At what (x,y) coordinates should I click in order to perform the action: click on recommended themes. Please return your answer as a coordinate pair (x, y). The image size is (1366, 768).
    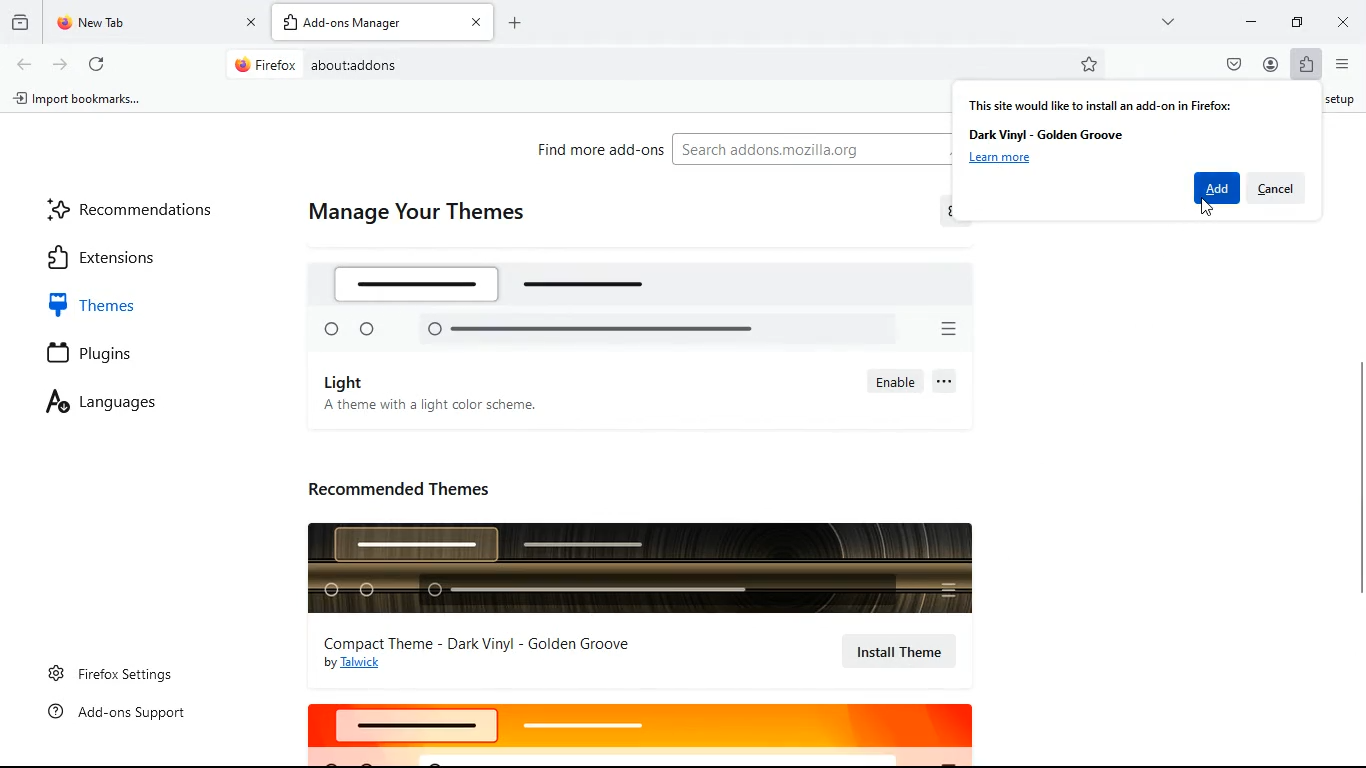
    Looking at the image, I should click on (413, 487).